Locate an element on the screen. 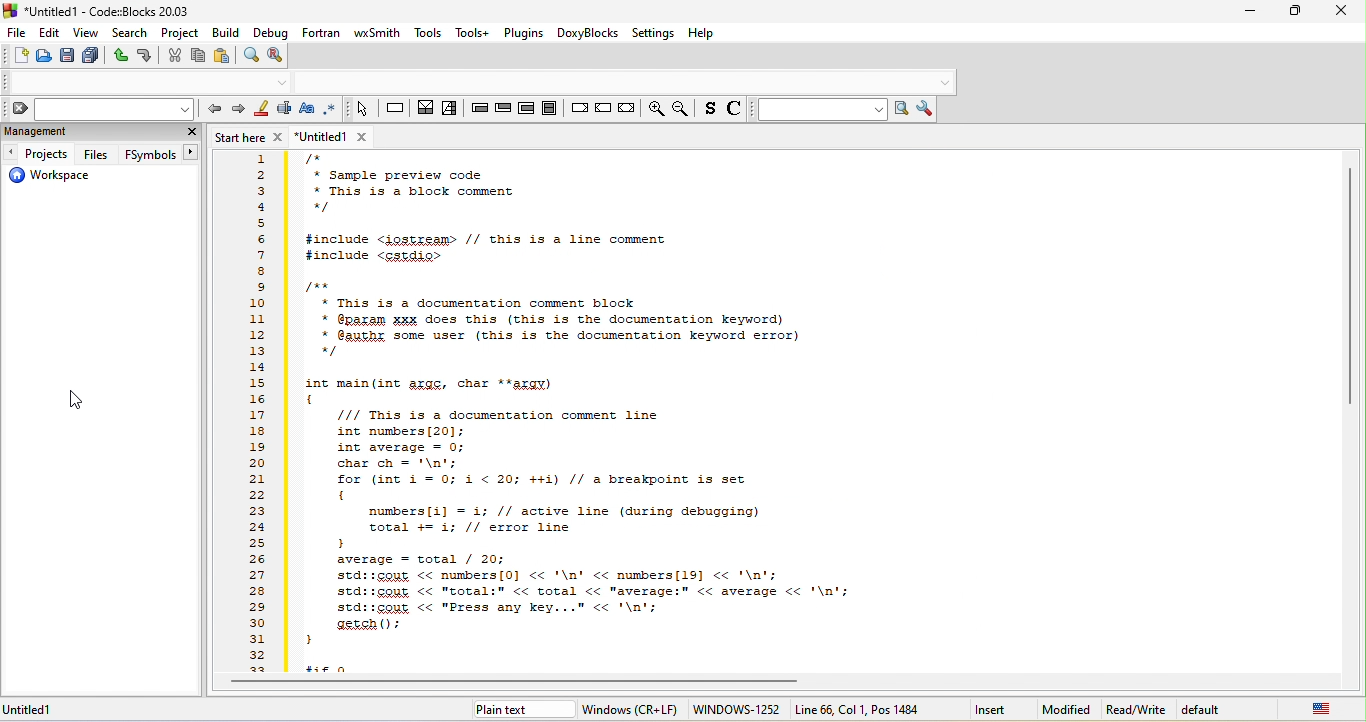  match case is located at coordinates (310, 111).